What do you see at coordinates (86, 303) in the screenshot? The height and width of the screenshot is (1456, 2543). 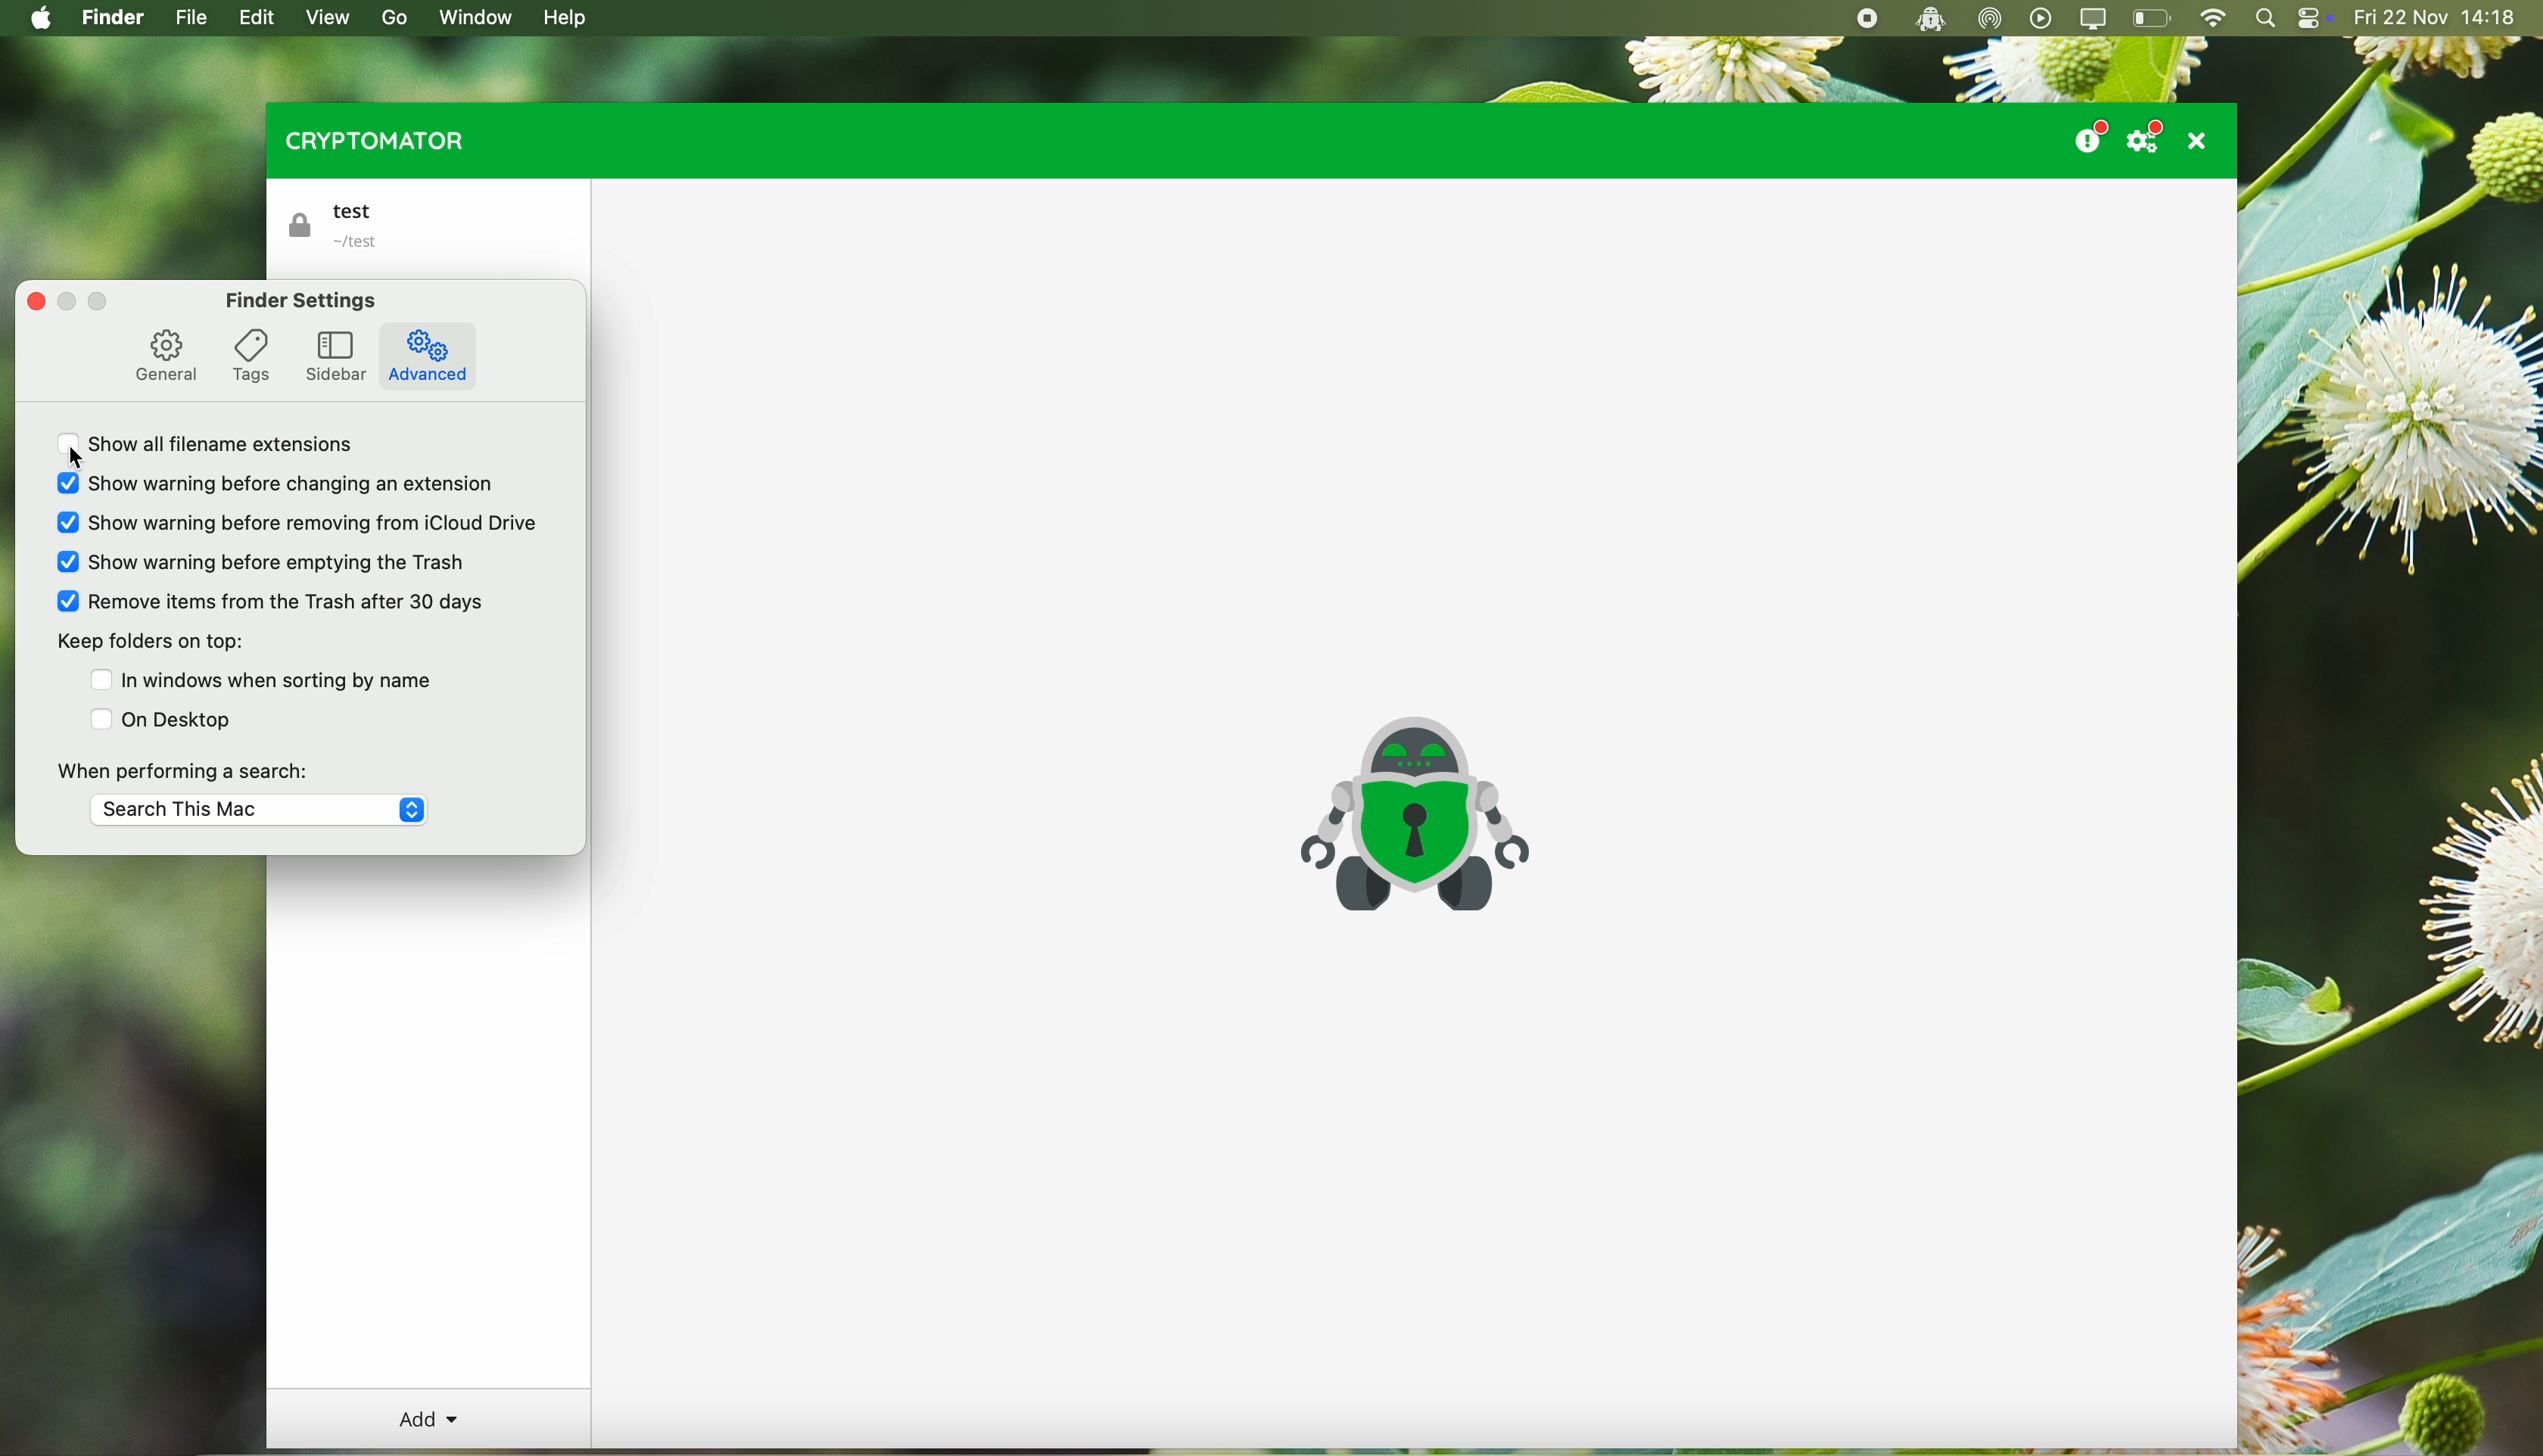 I see `disable buttons` at bounding box center [86, 303].